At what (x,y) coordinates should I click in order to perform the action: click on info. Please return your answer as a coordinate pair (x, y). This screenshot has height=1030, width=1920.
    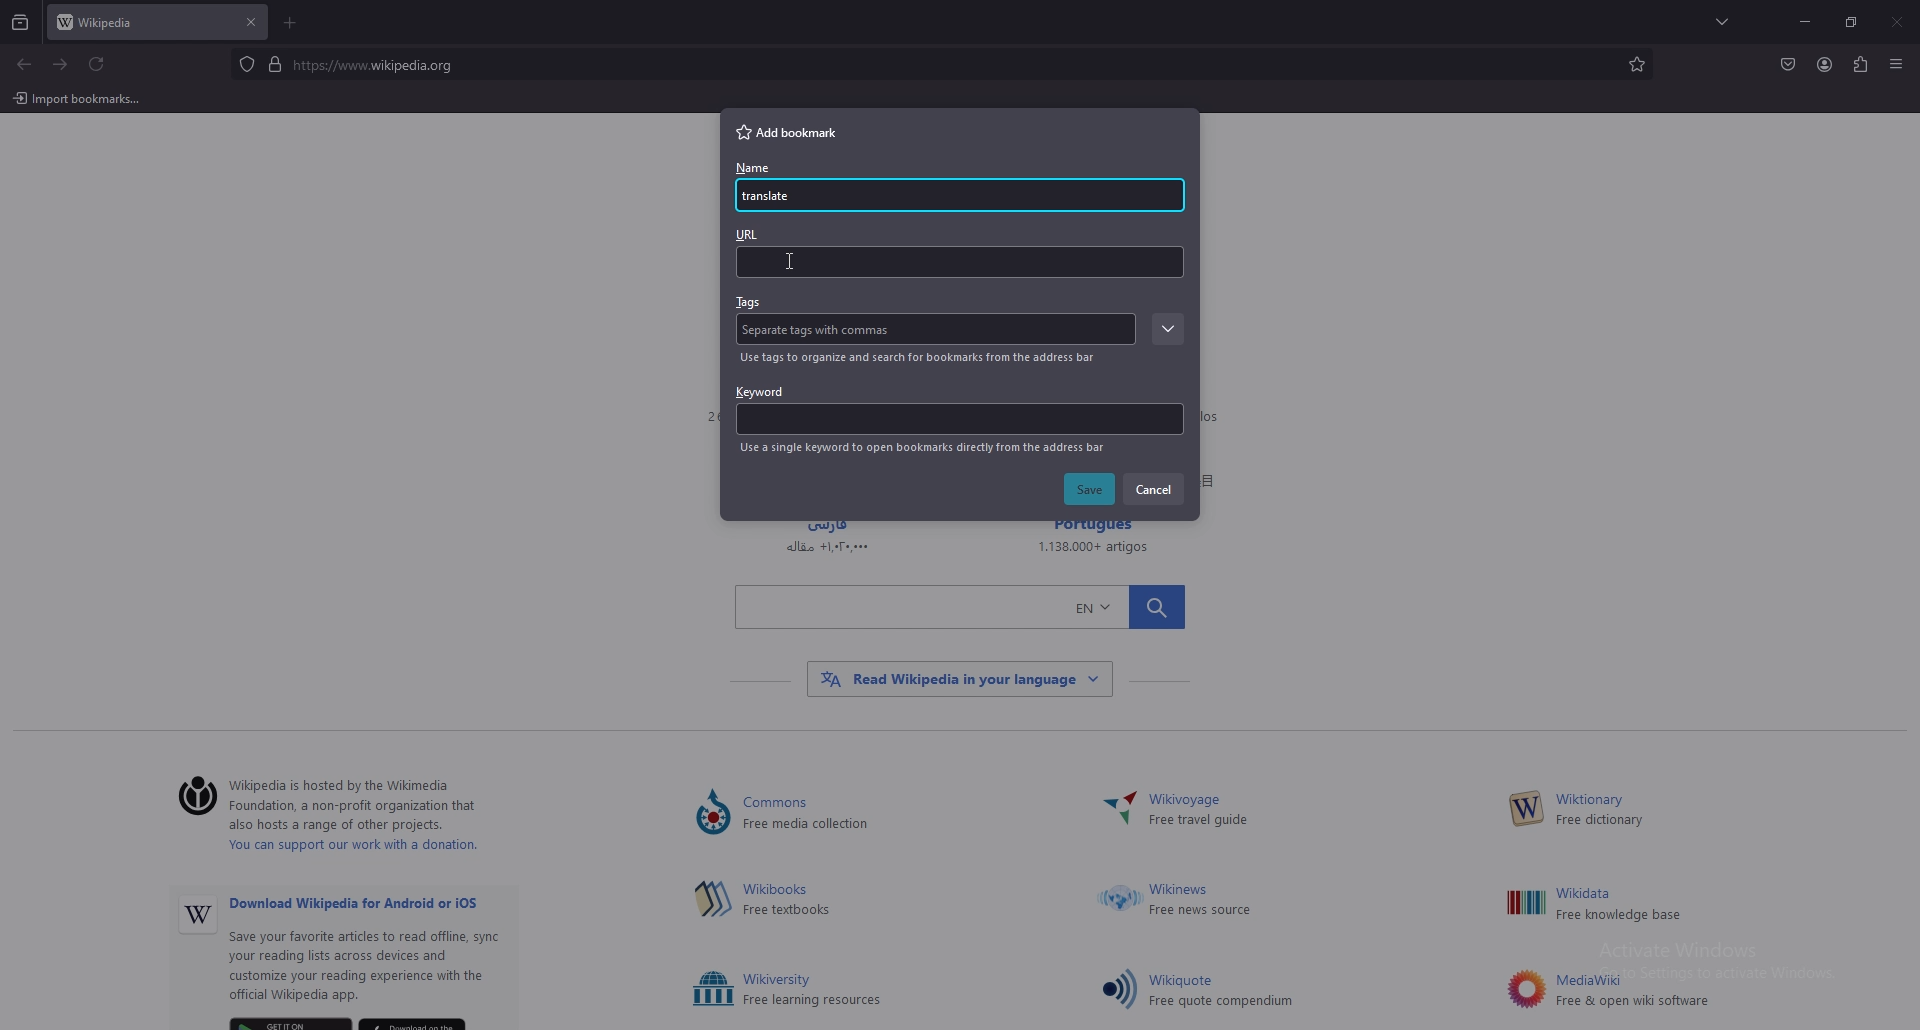
    Looking at the image, I should click on (923, 448).